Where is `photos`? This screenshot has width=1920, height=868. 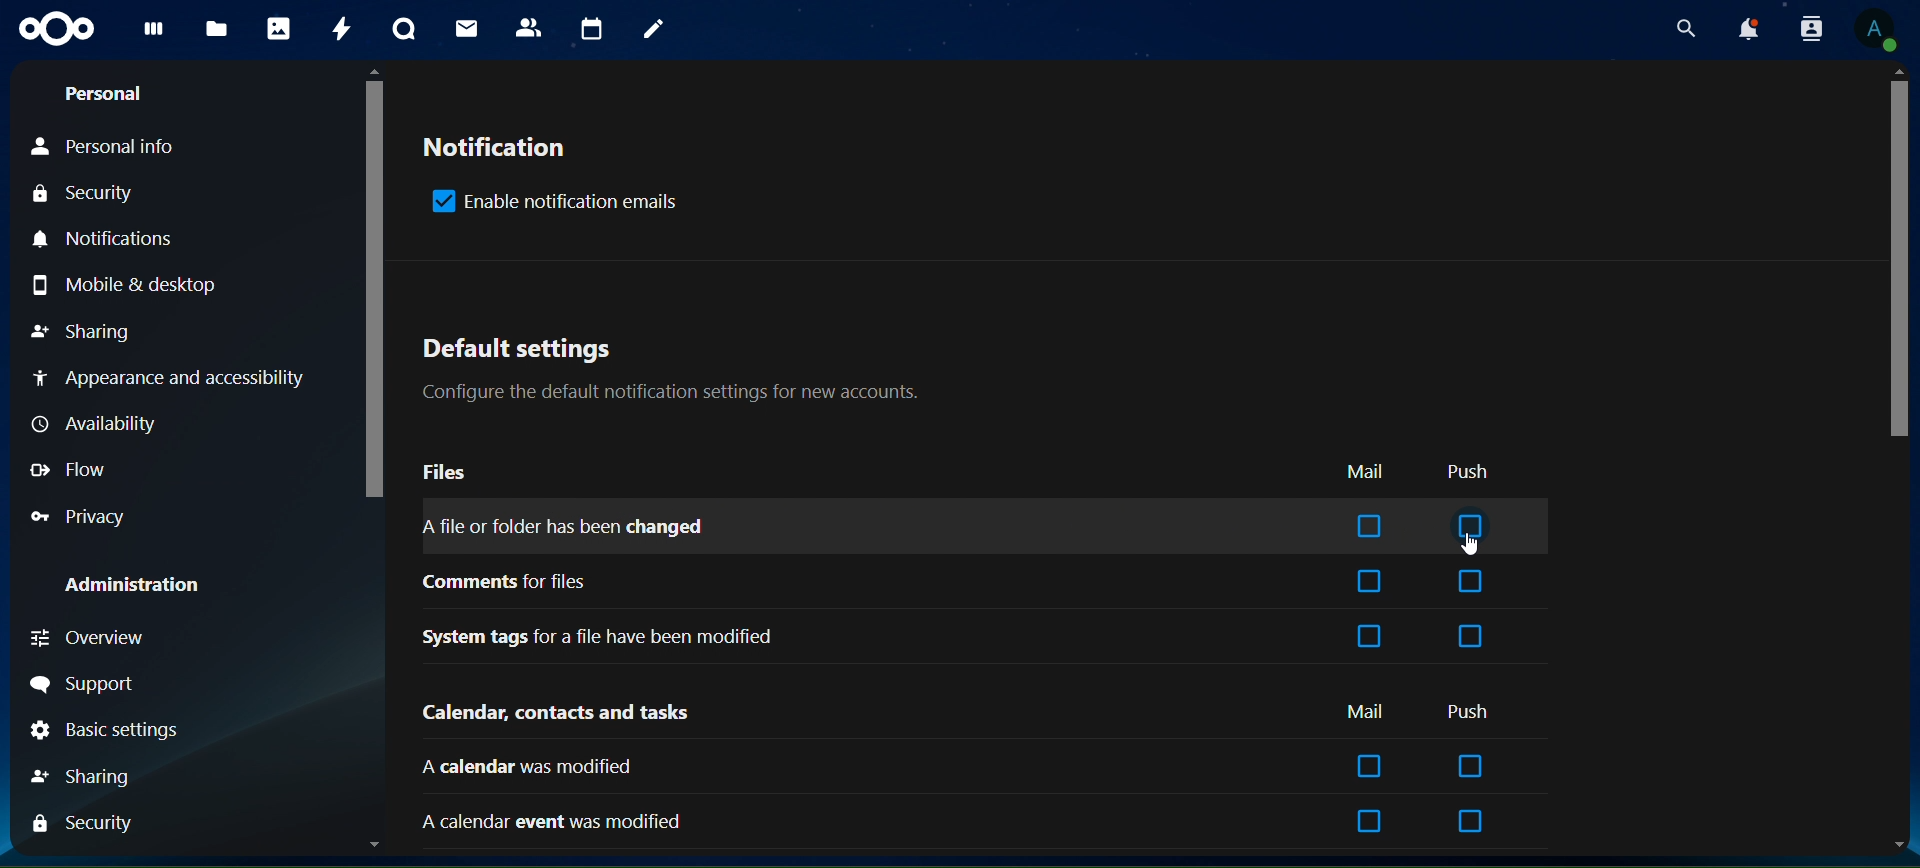
photos is located at coordinates (277, 30).